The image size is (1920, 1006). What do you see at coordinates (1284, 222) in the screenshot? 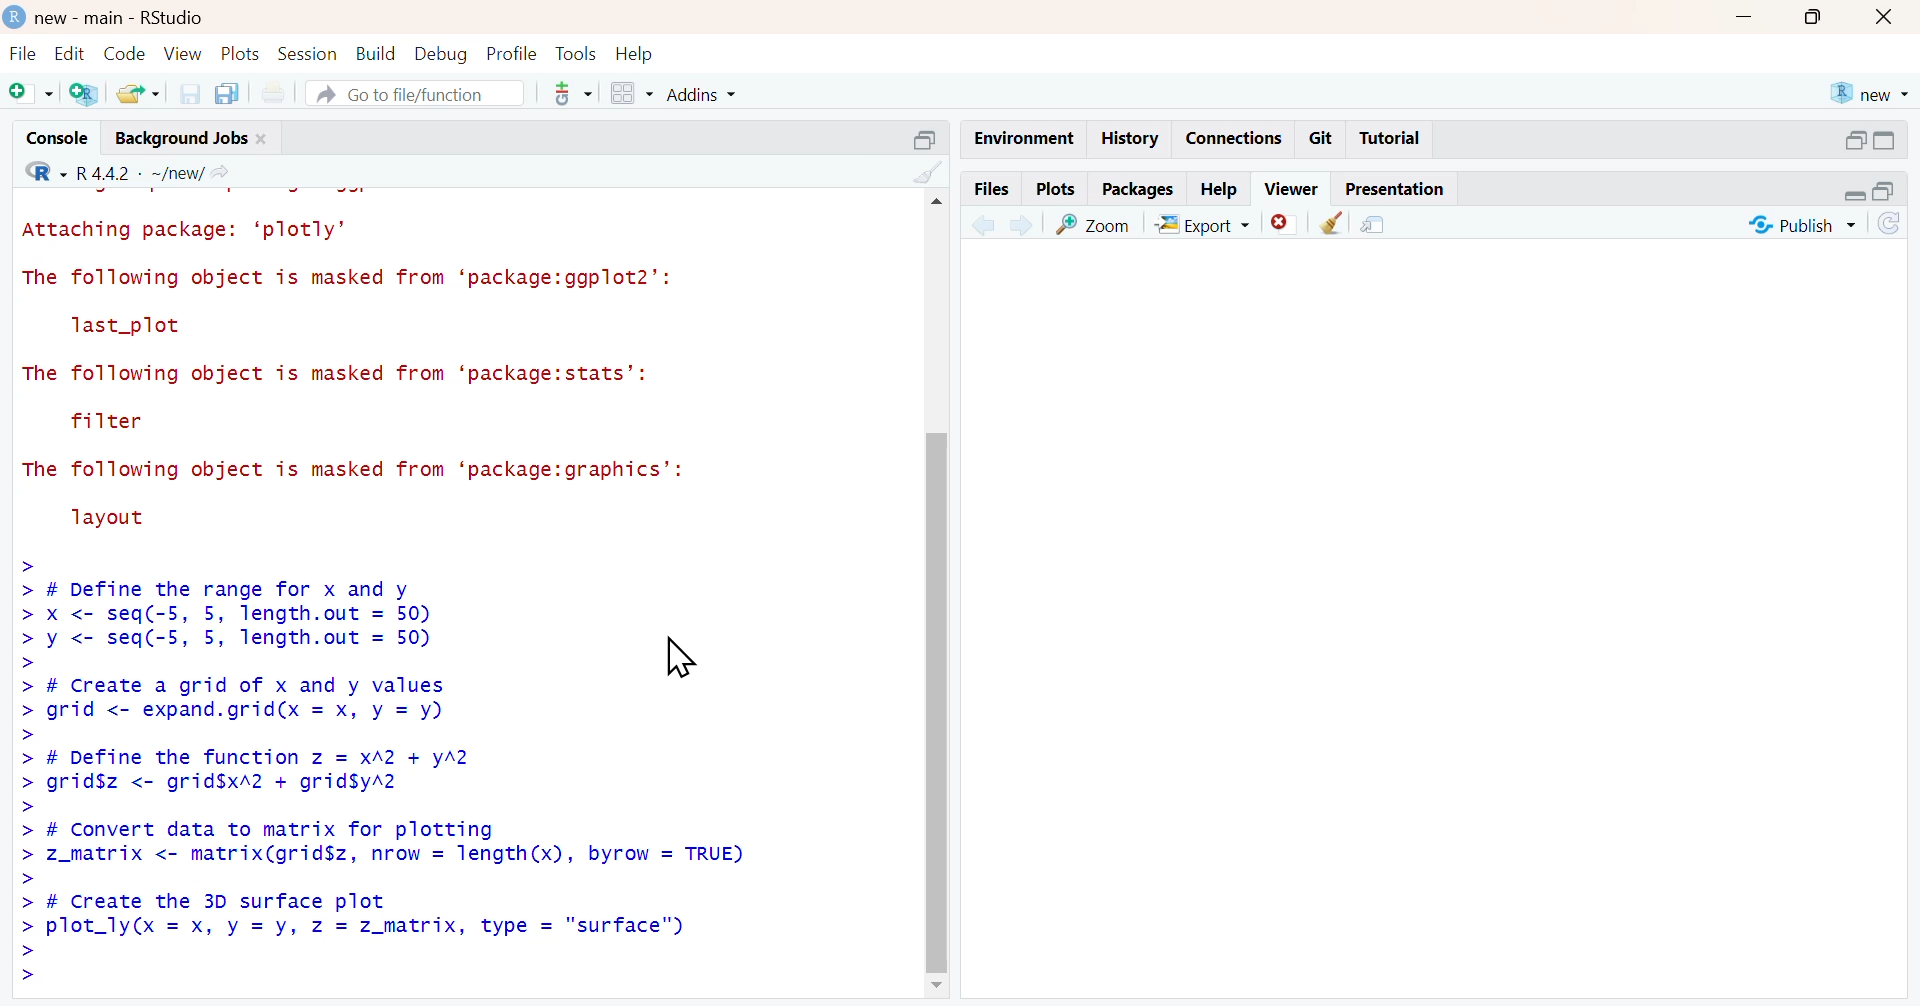
I see `remove the current plot` at bounding box center [1284, 222].